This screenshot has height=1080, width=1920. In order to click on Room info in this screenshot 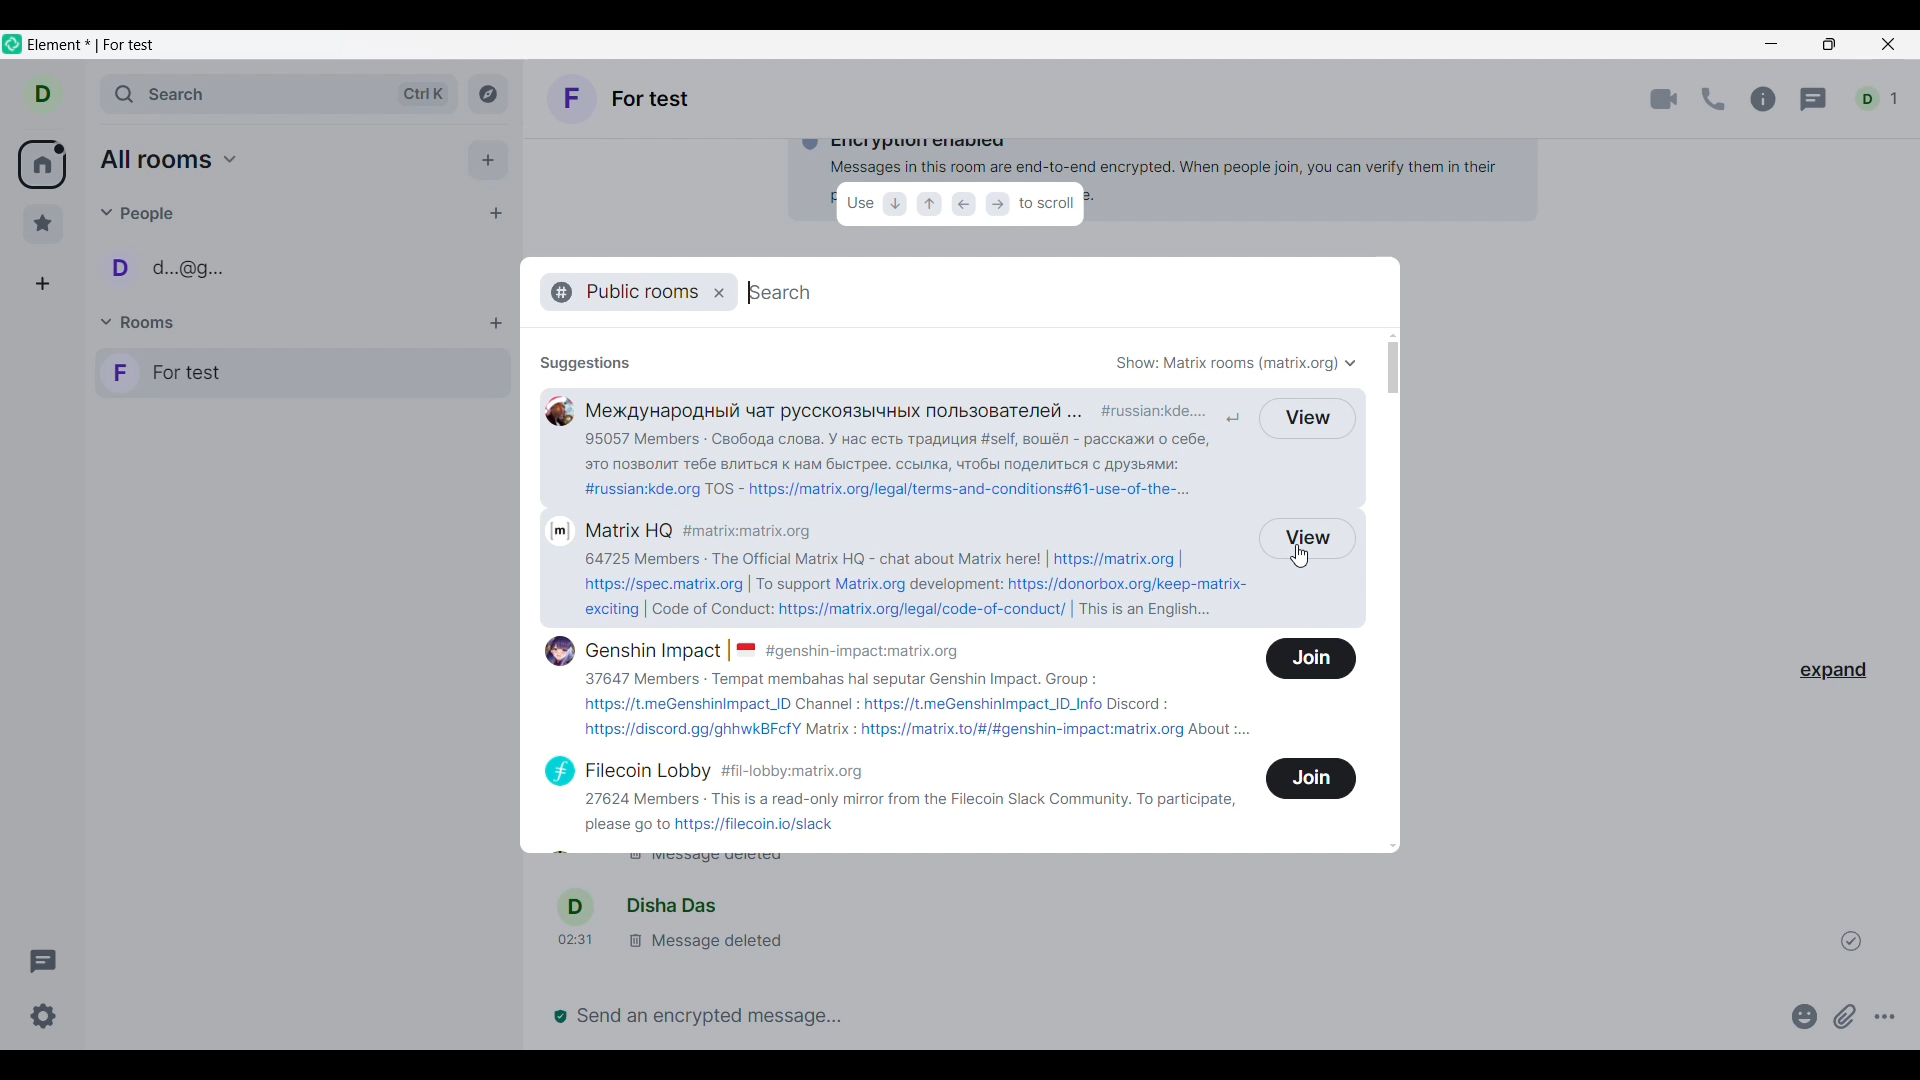, I will do `click(1765, 99)`.